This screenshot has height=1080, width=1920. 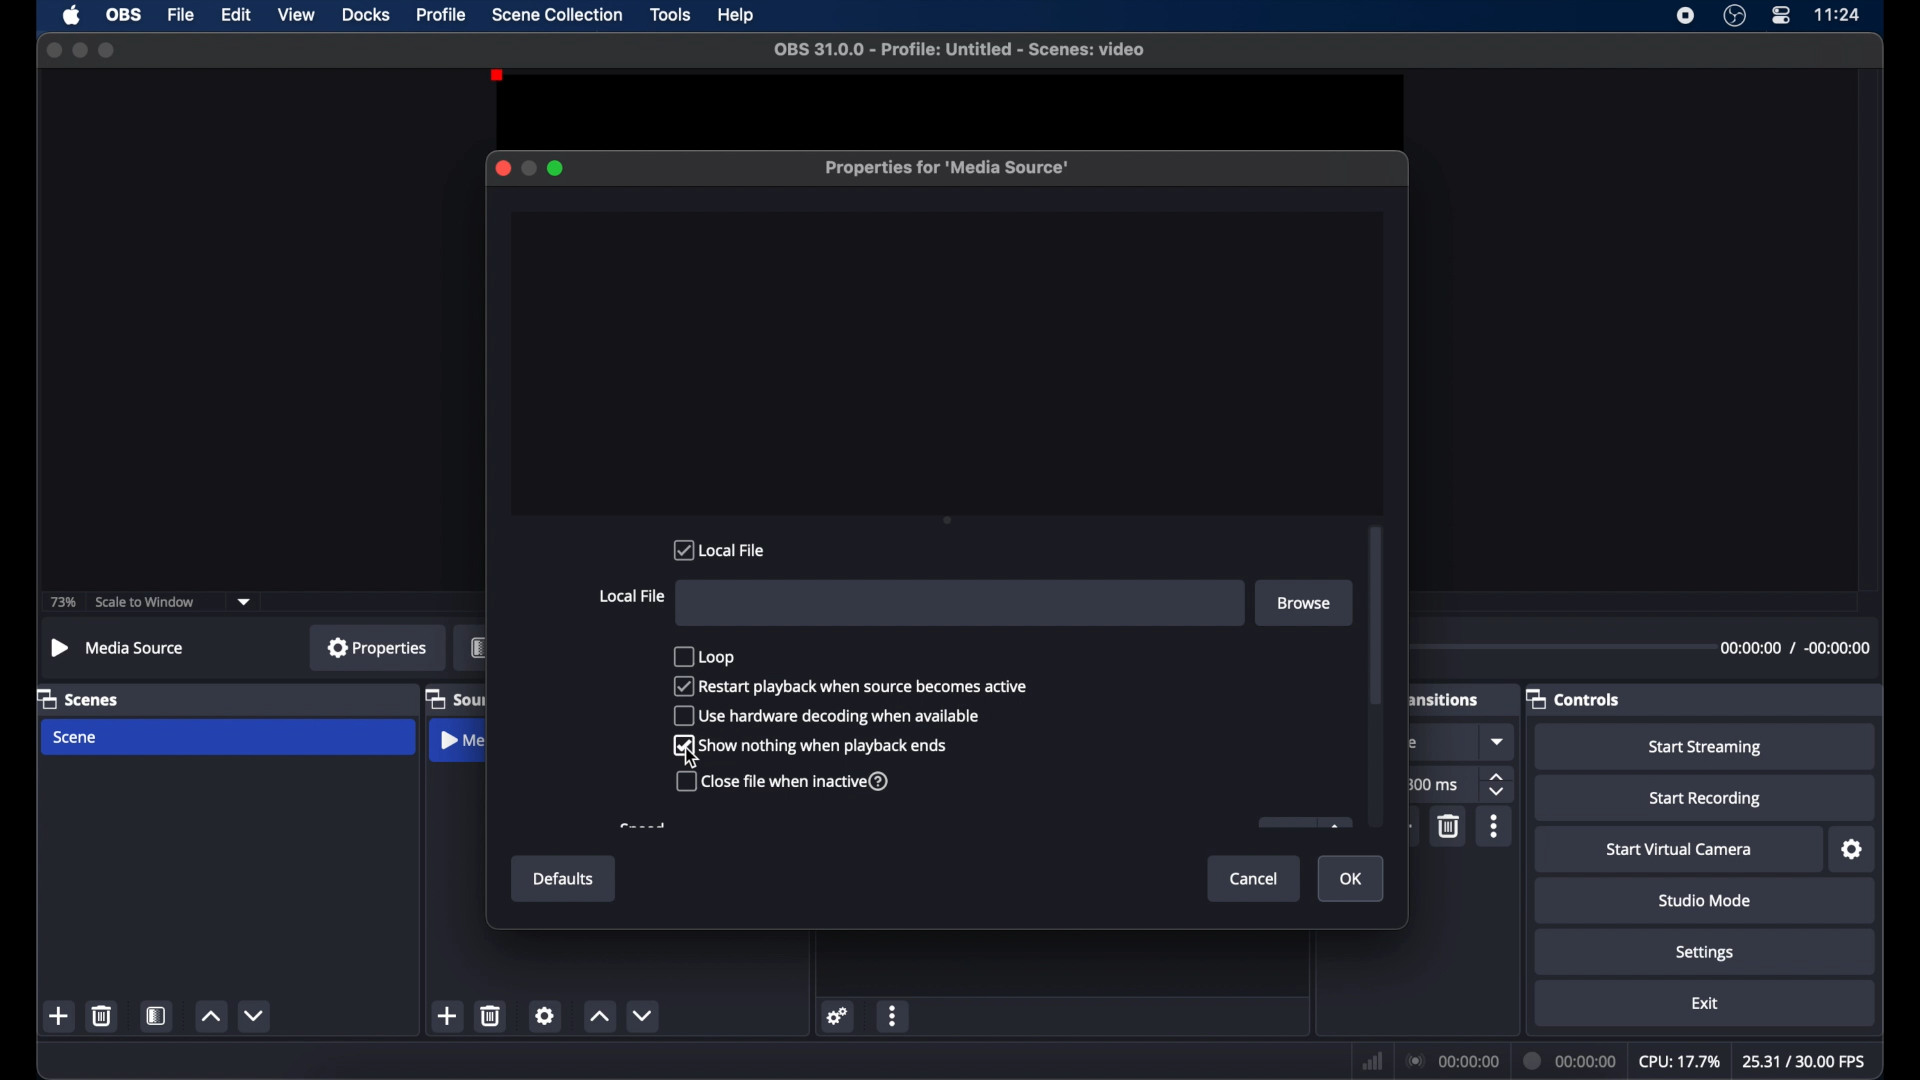 What do you see at coordinates (852, 685) in the screenshot?
I see `restart playback when source becomes active` at bounding box center [852, 685].